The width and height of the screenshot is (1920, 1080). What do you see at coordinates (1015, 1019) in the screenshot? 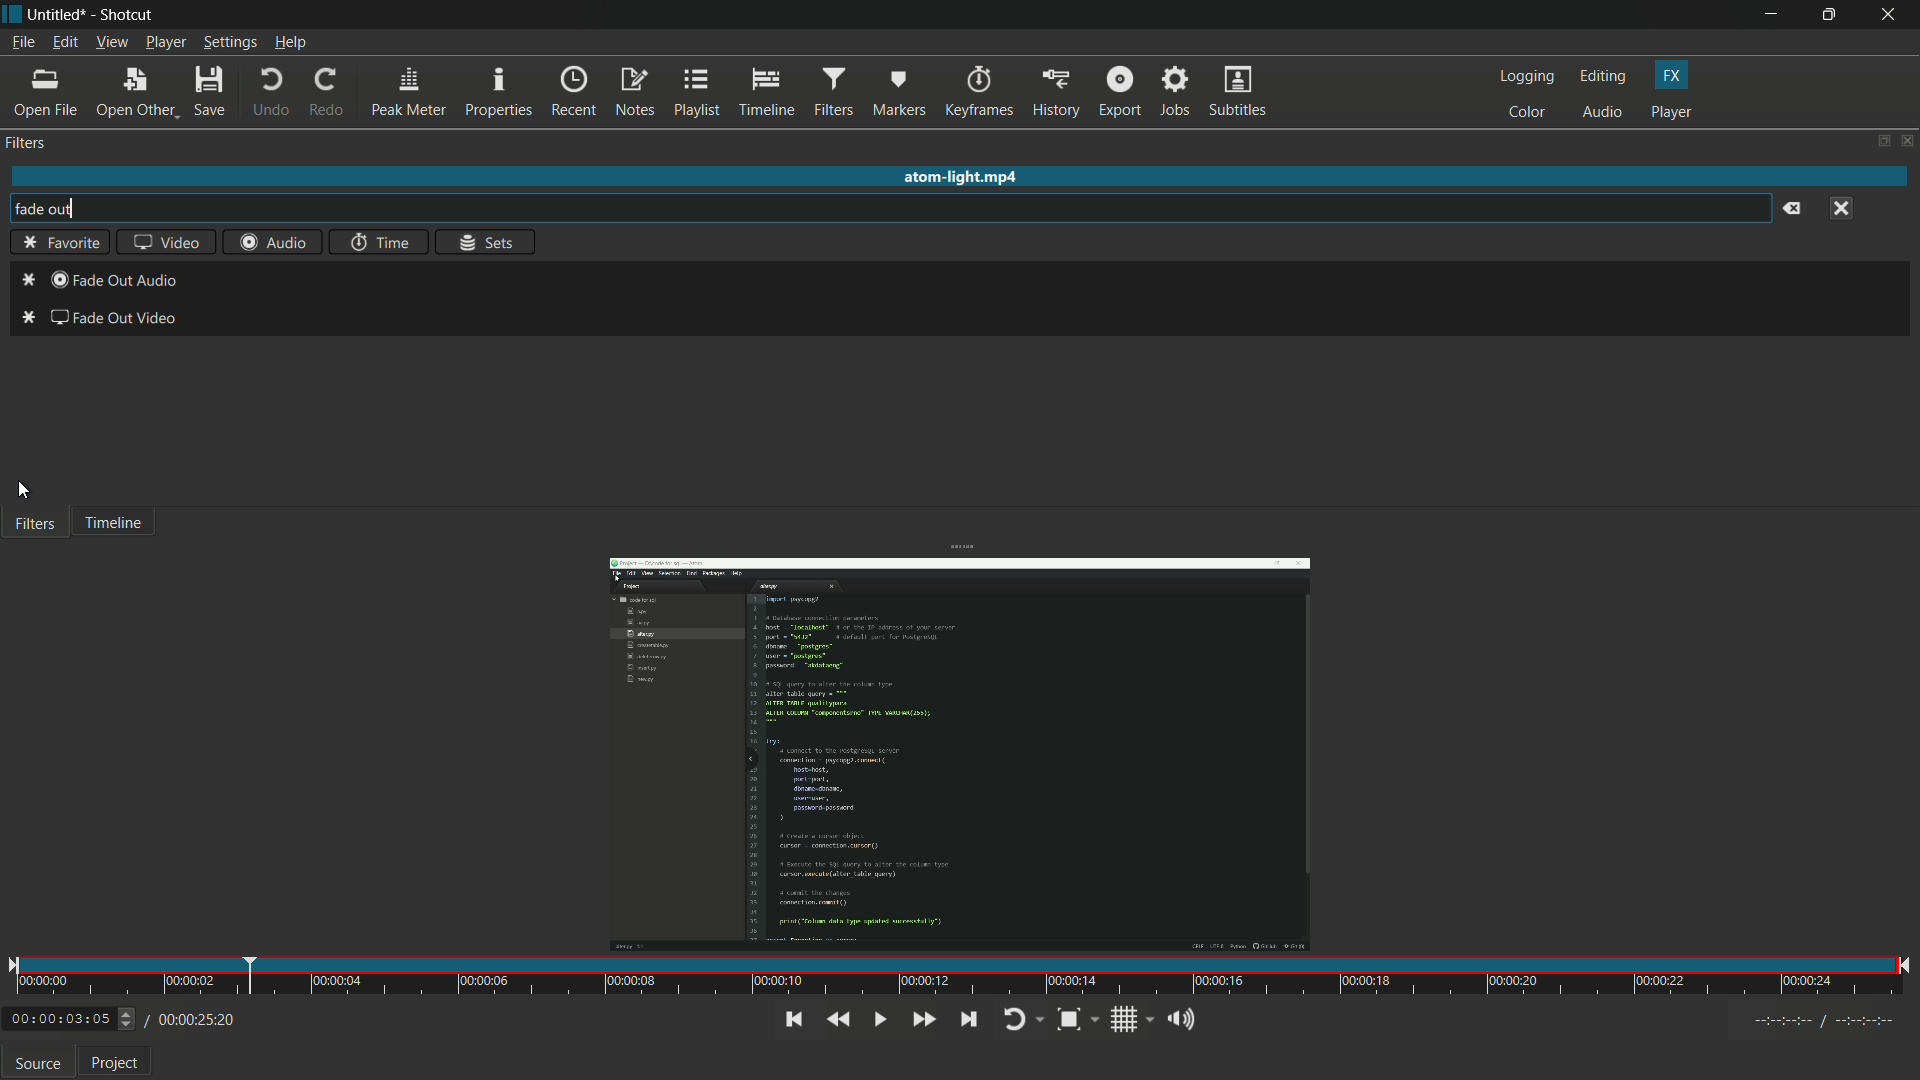
I see `toggle player looping` at bounding box center [1015, 1019].